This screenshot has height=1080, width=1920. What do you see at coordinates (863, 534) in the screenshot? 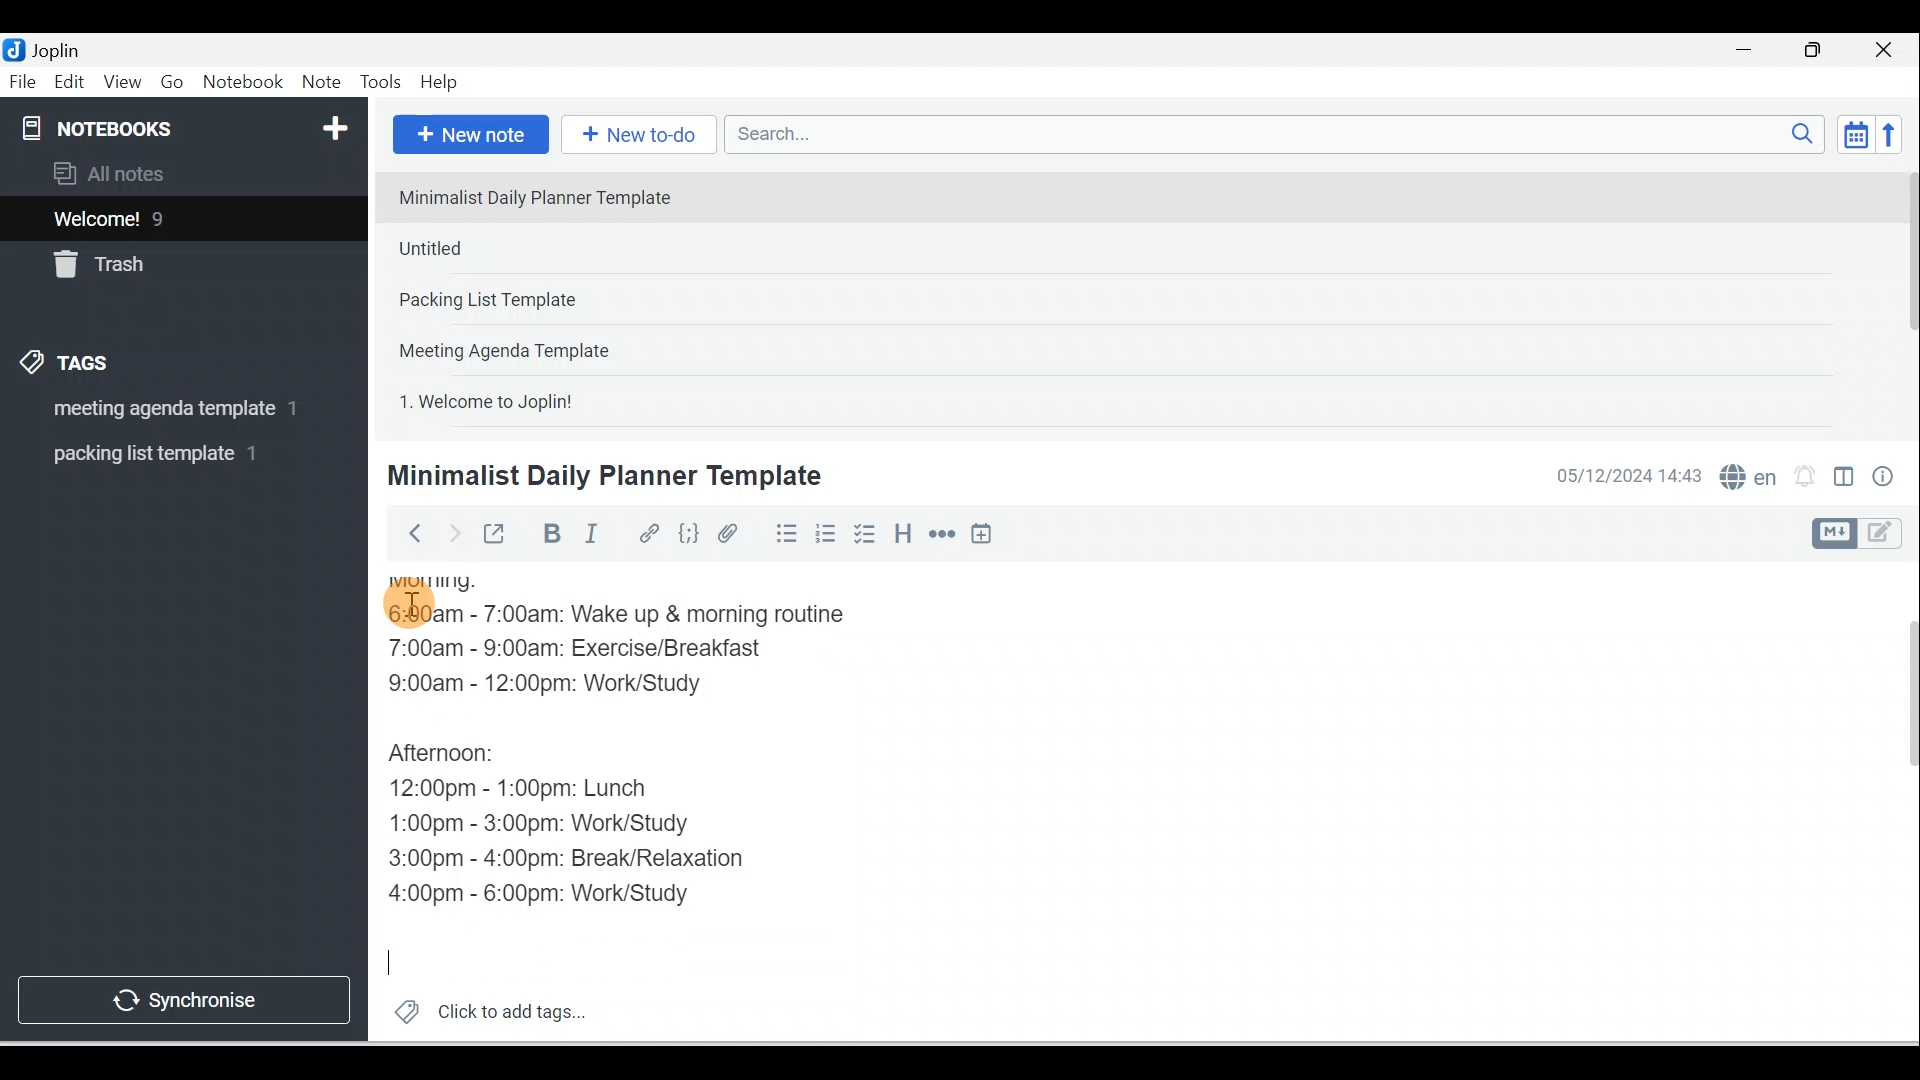
I see `Checkbox` at bounding box center [863, 534].